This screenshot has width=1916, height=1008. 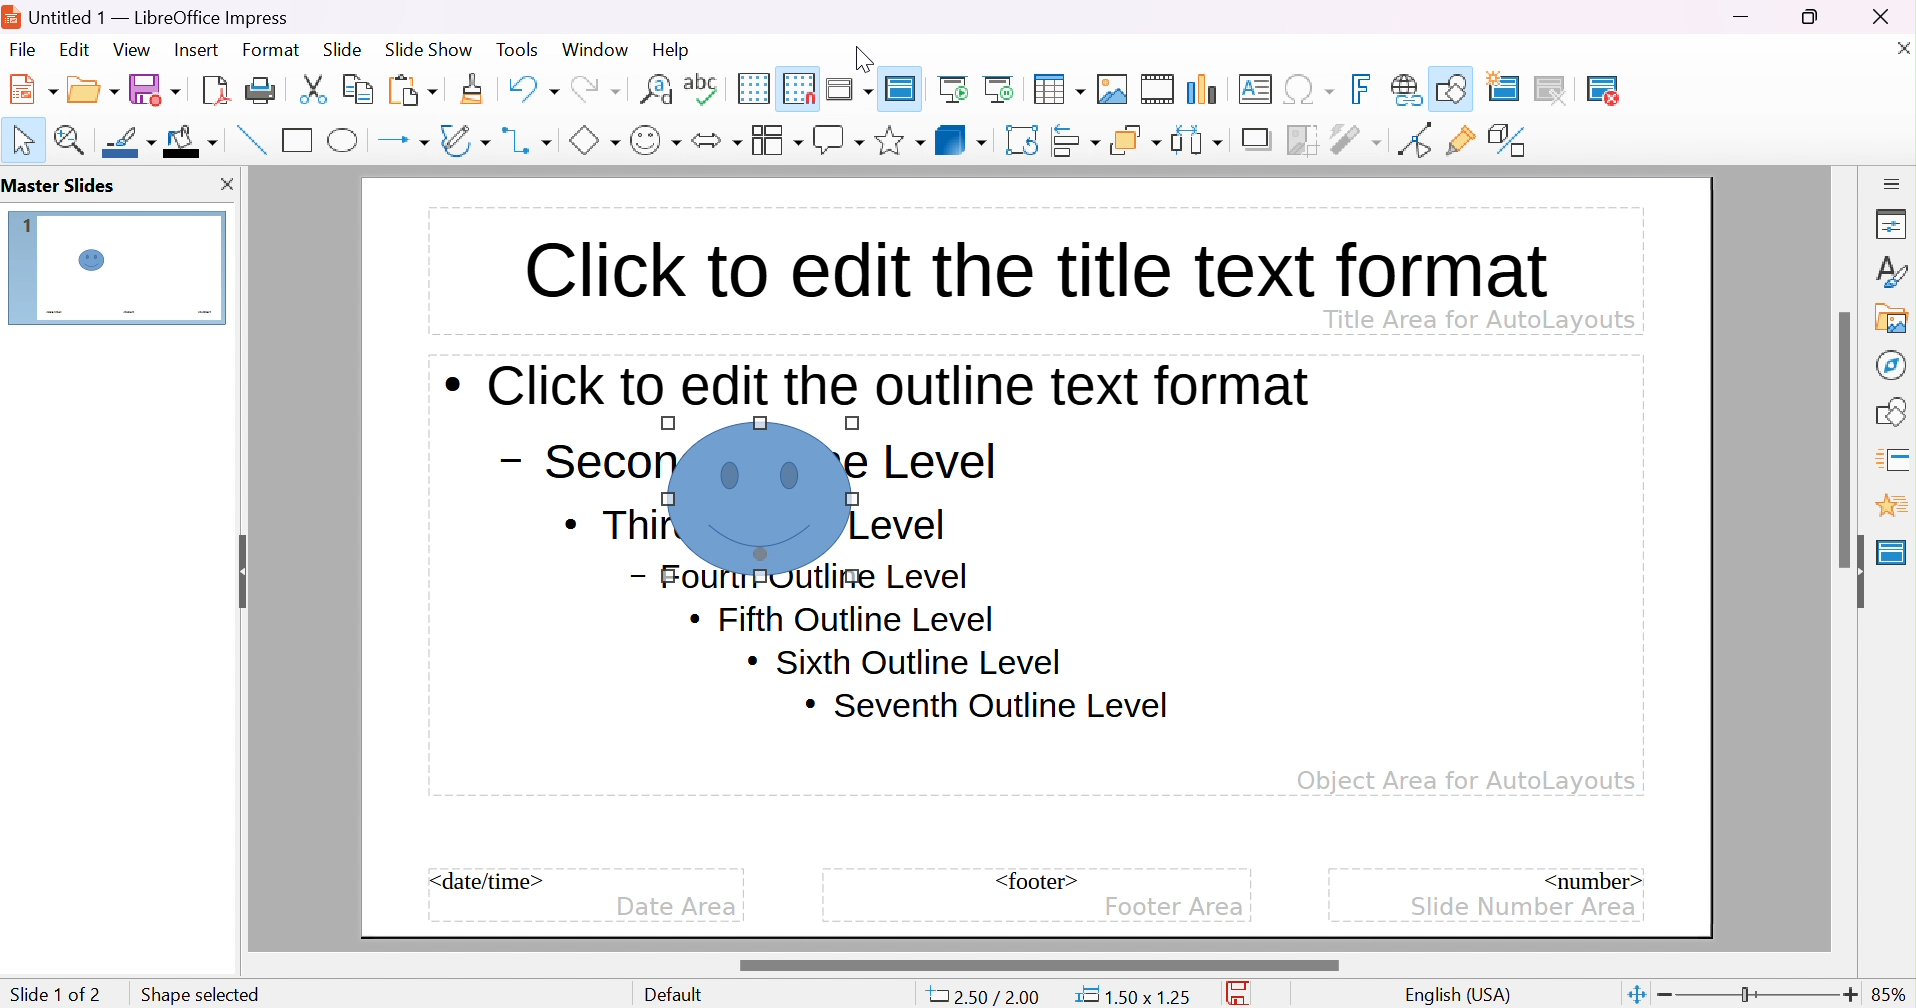 What do you see at coordinates (249, 139) in the screenshot?
I see `insert line` at bounding box center [249, 139].